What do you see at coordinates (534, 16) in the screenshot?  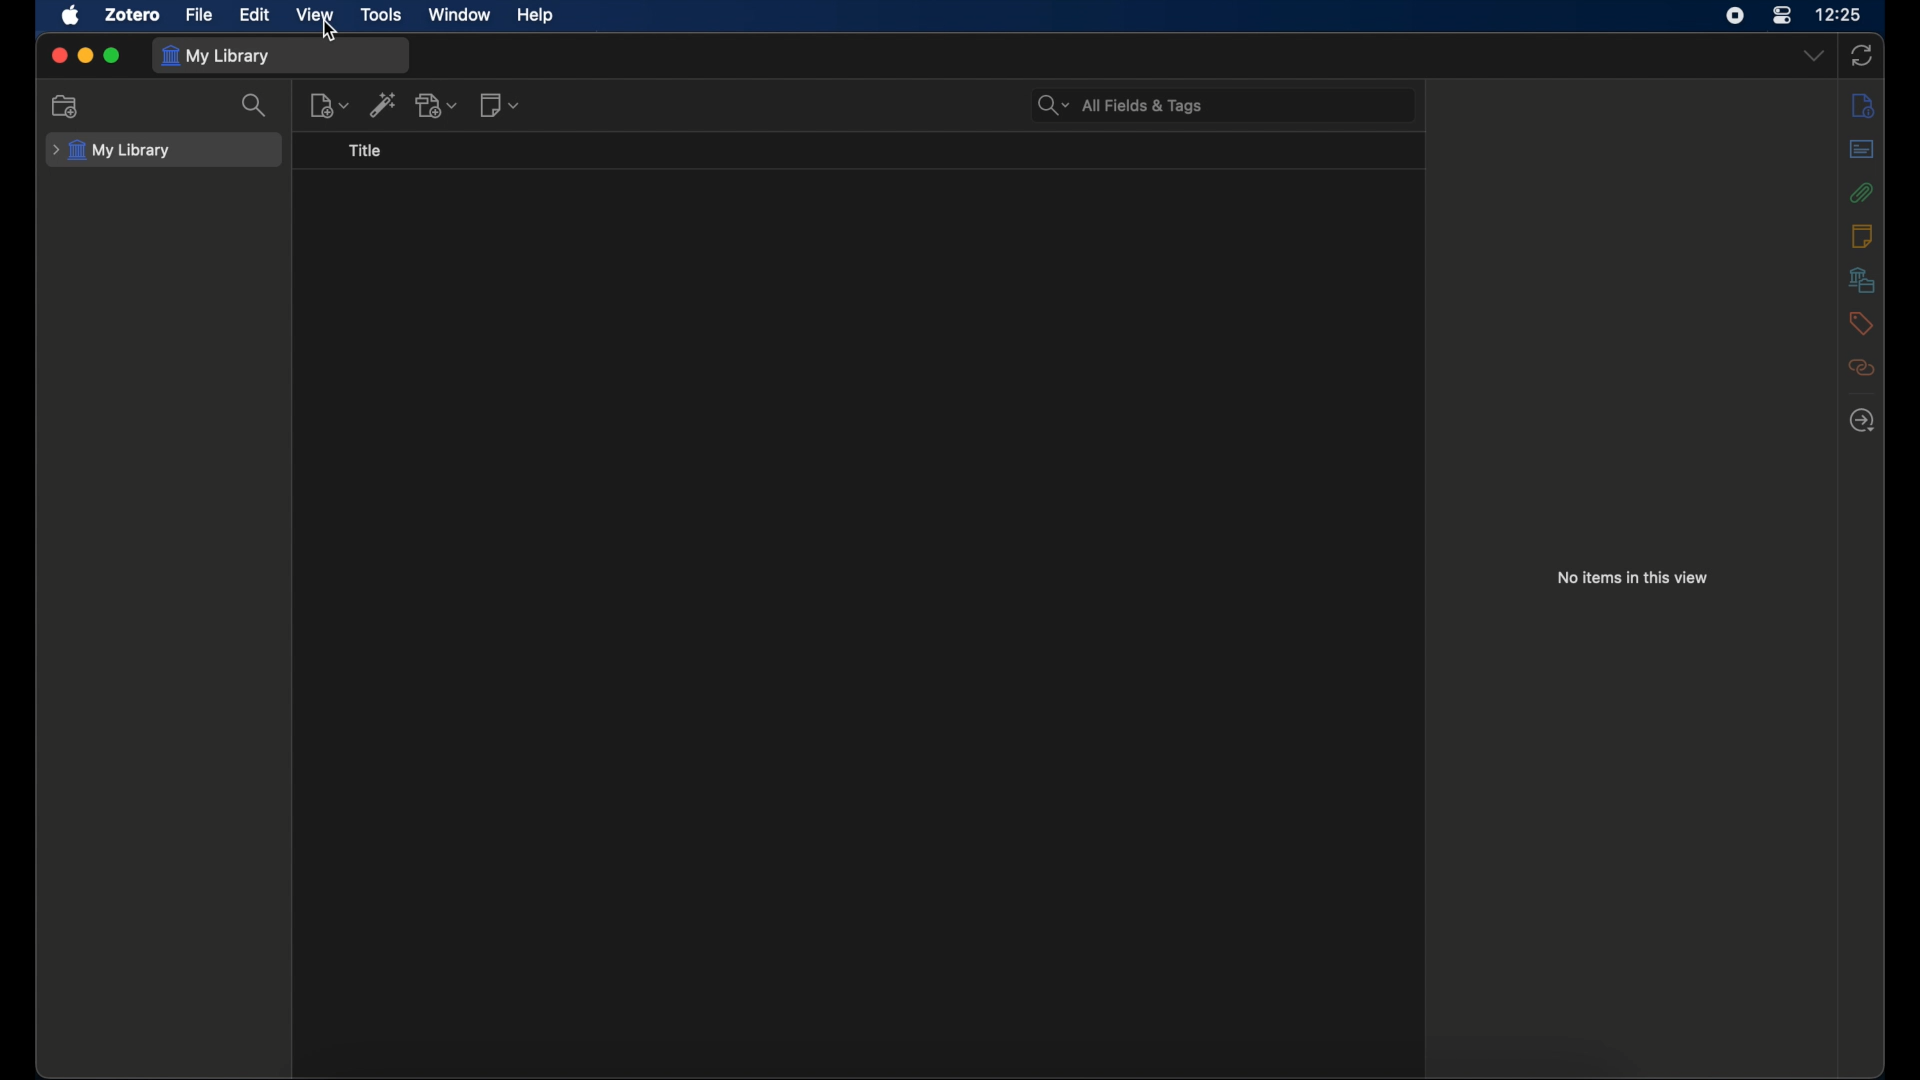 I see `help` at bounding box center [534, 16].